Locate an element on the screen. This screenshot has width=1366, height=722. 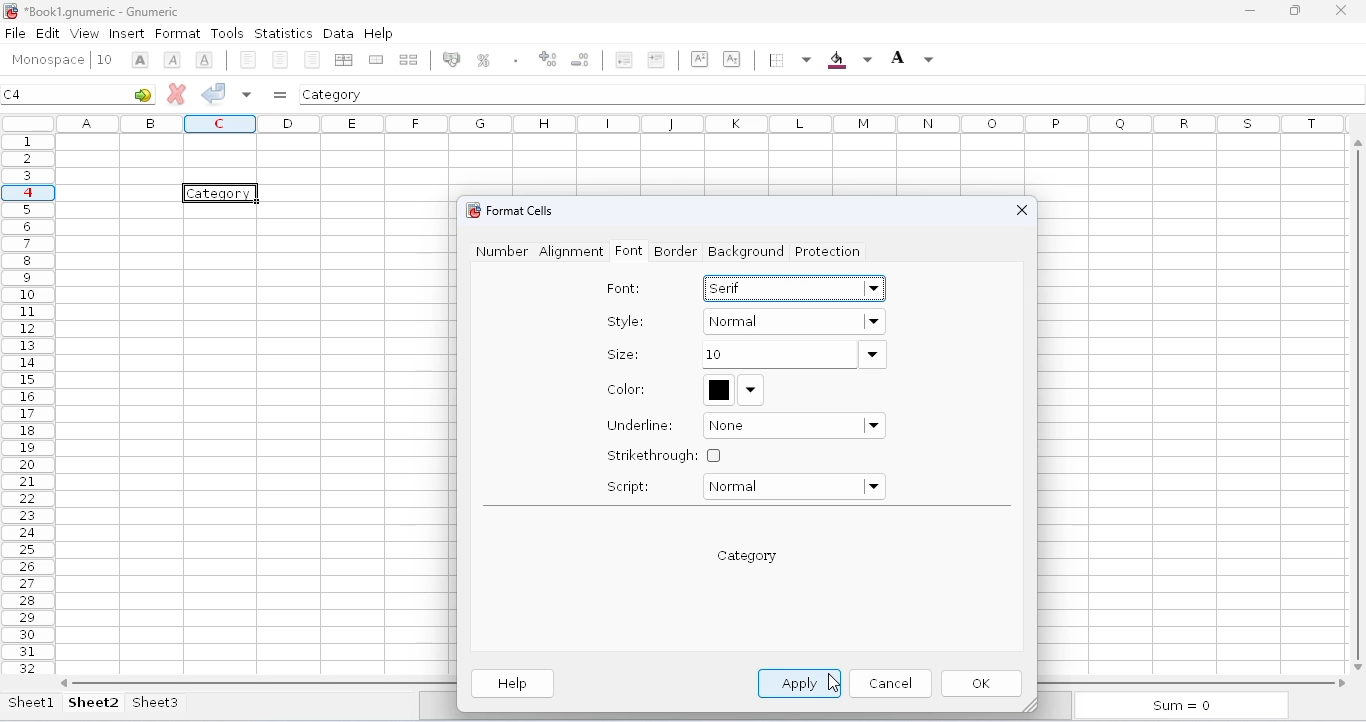
center horizontally across the selection is located at coordinates (347, 60).